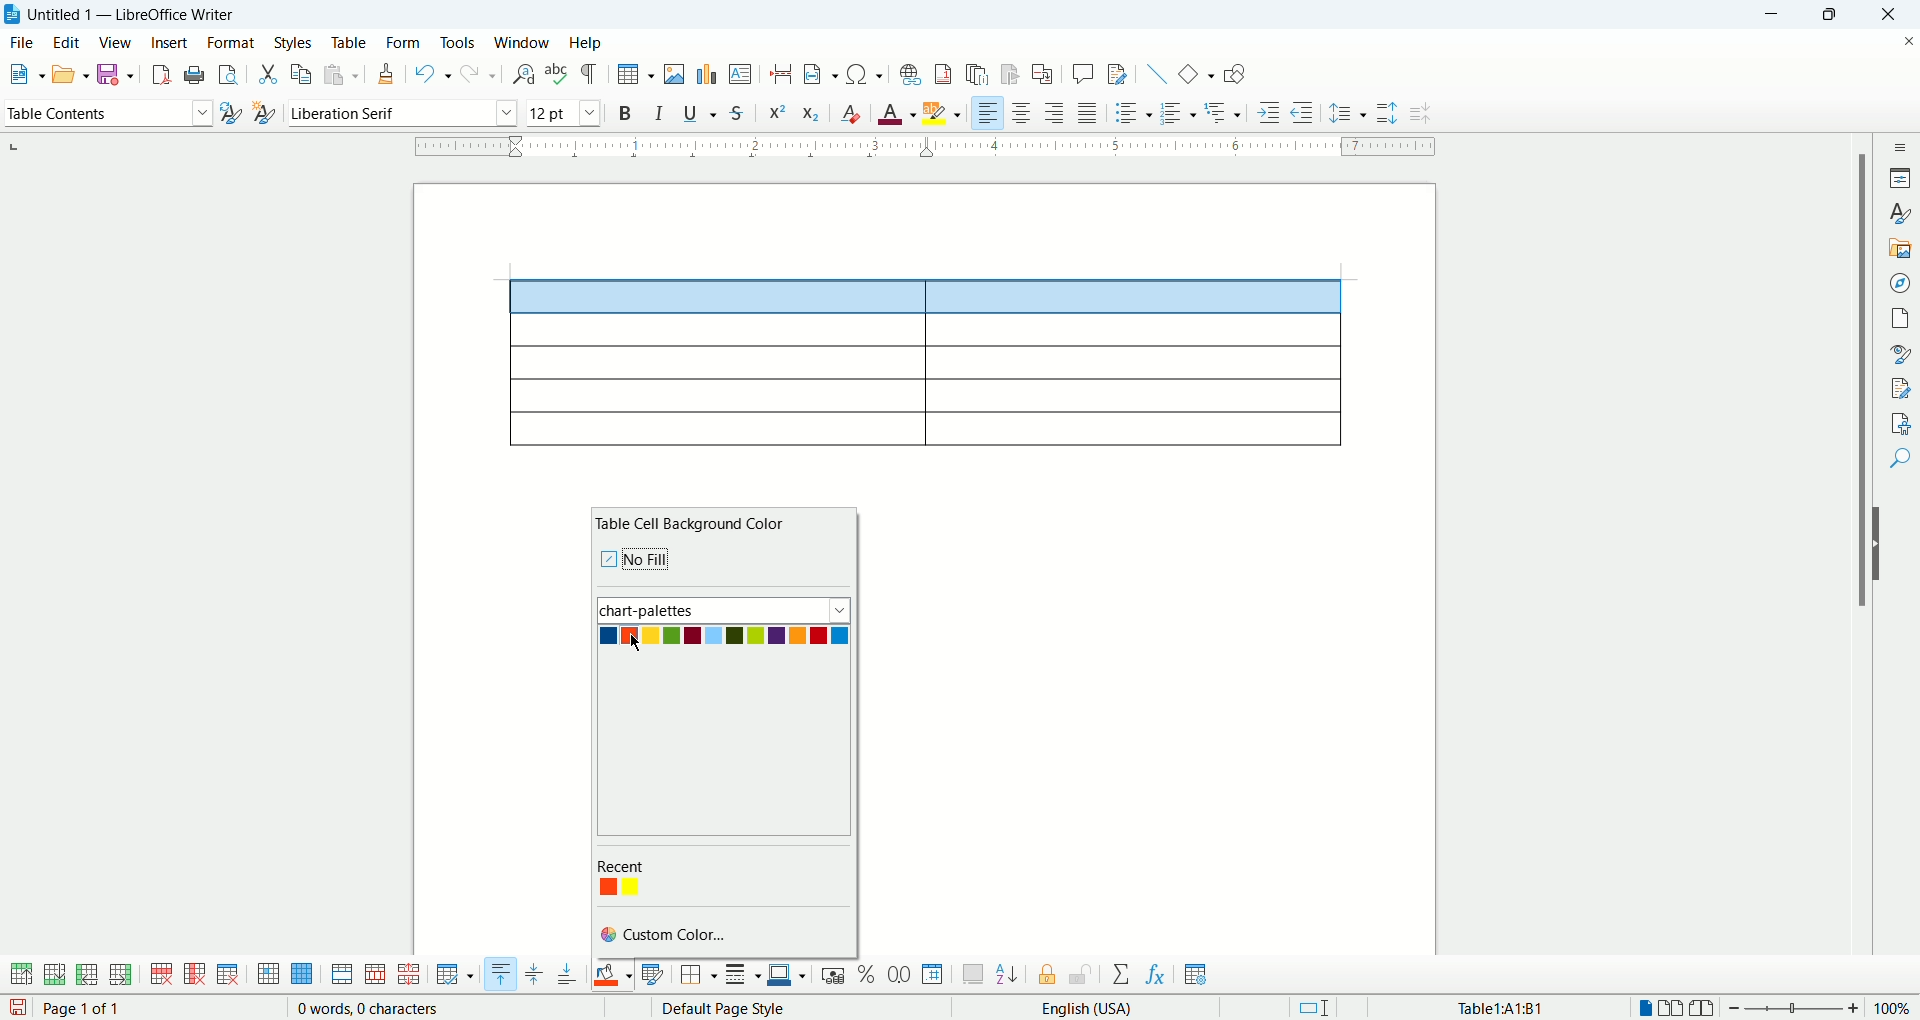 This screenshot has height=1020, width=1920. Describe the element at coordinates (296, 43) in the screenshot. I see `styles` at that location.